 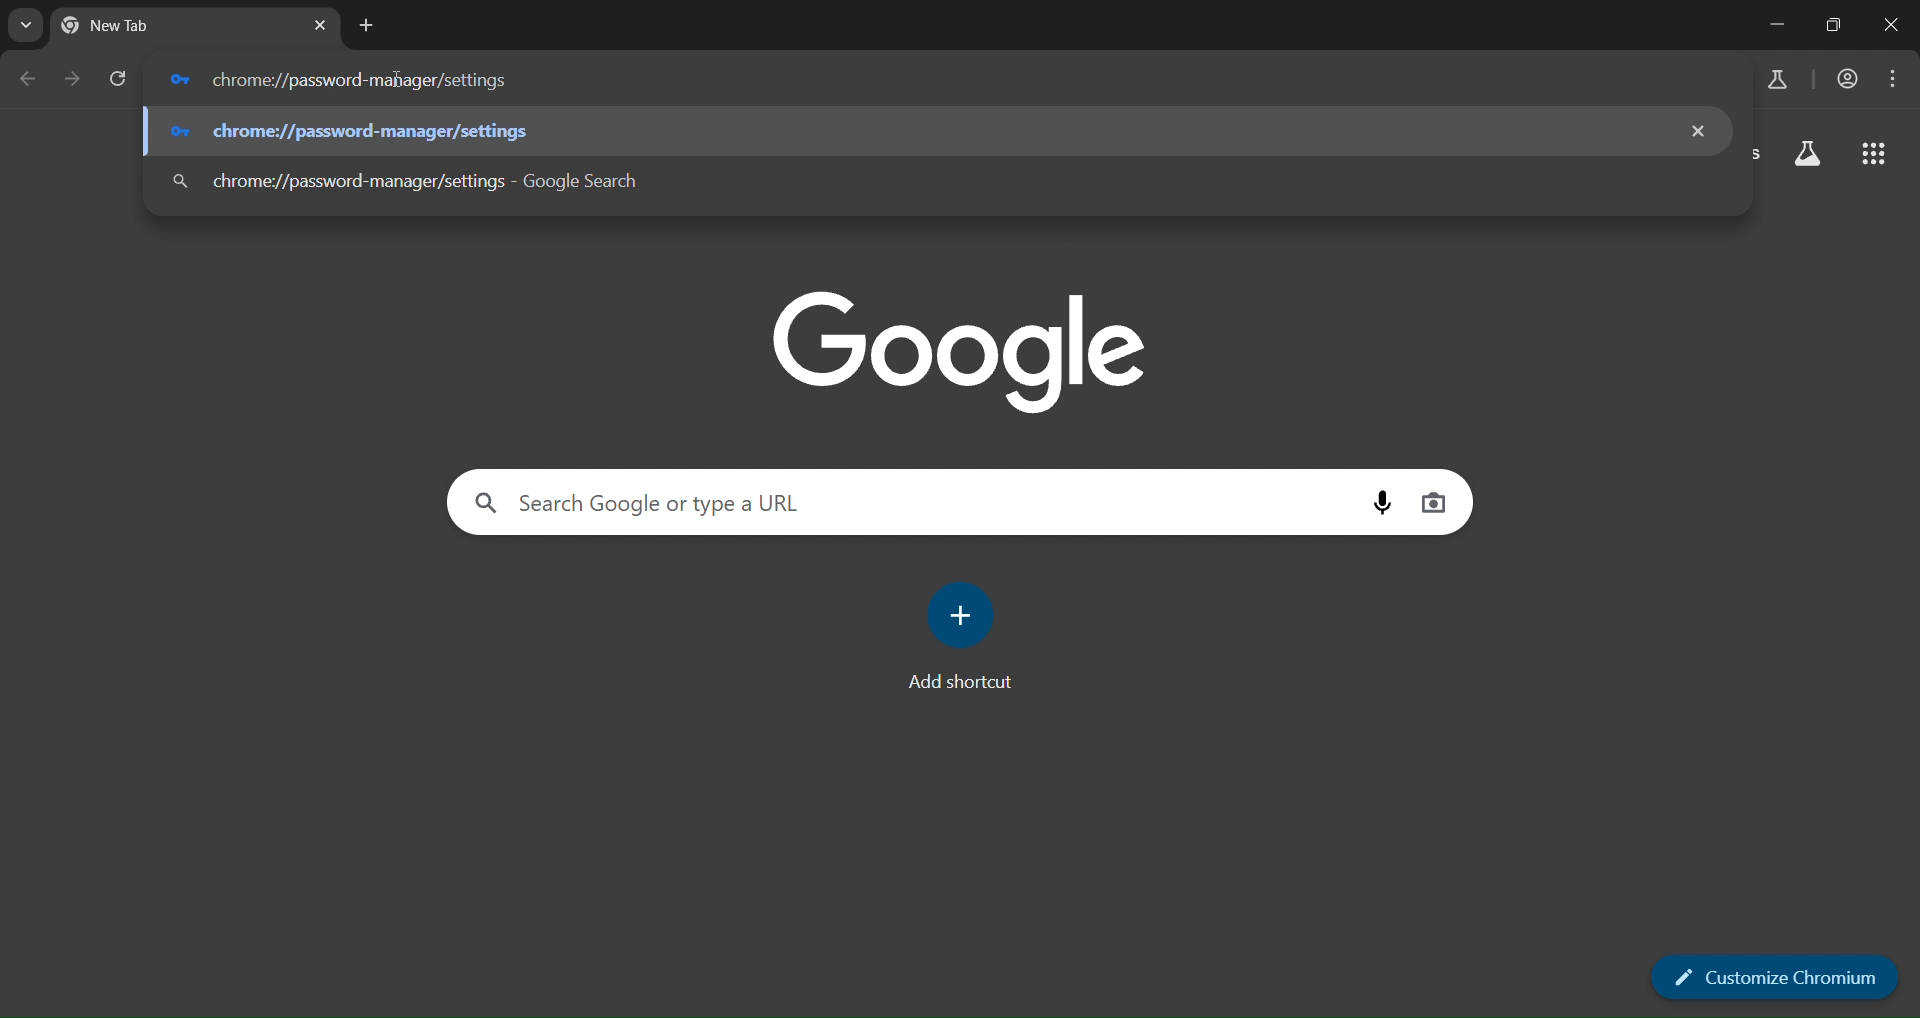 What do you see at coordinates (1832, 25) in the screenshot?
I see `restore down` at bounding box center [1832, 25].